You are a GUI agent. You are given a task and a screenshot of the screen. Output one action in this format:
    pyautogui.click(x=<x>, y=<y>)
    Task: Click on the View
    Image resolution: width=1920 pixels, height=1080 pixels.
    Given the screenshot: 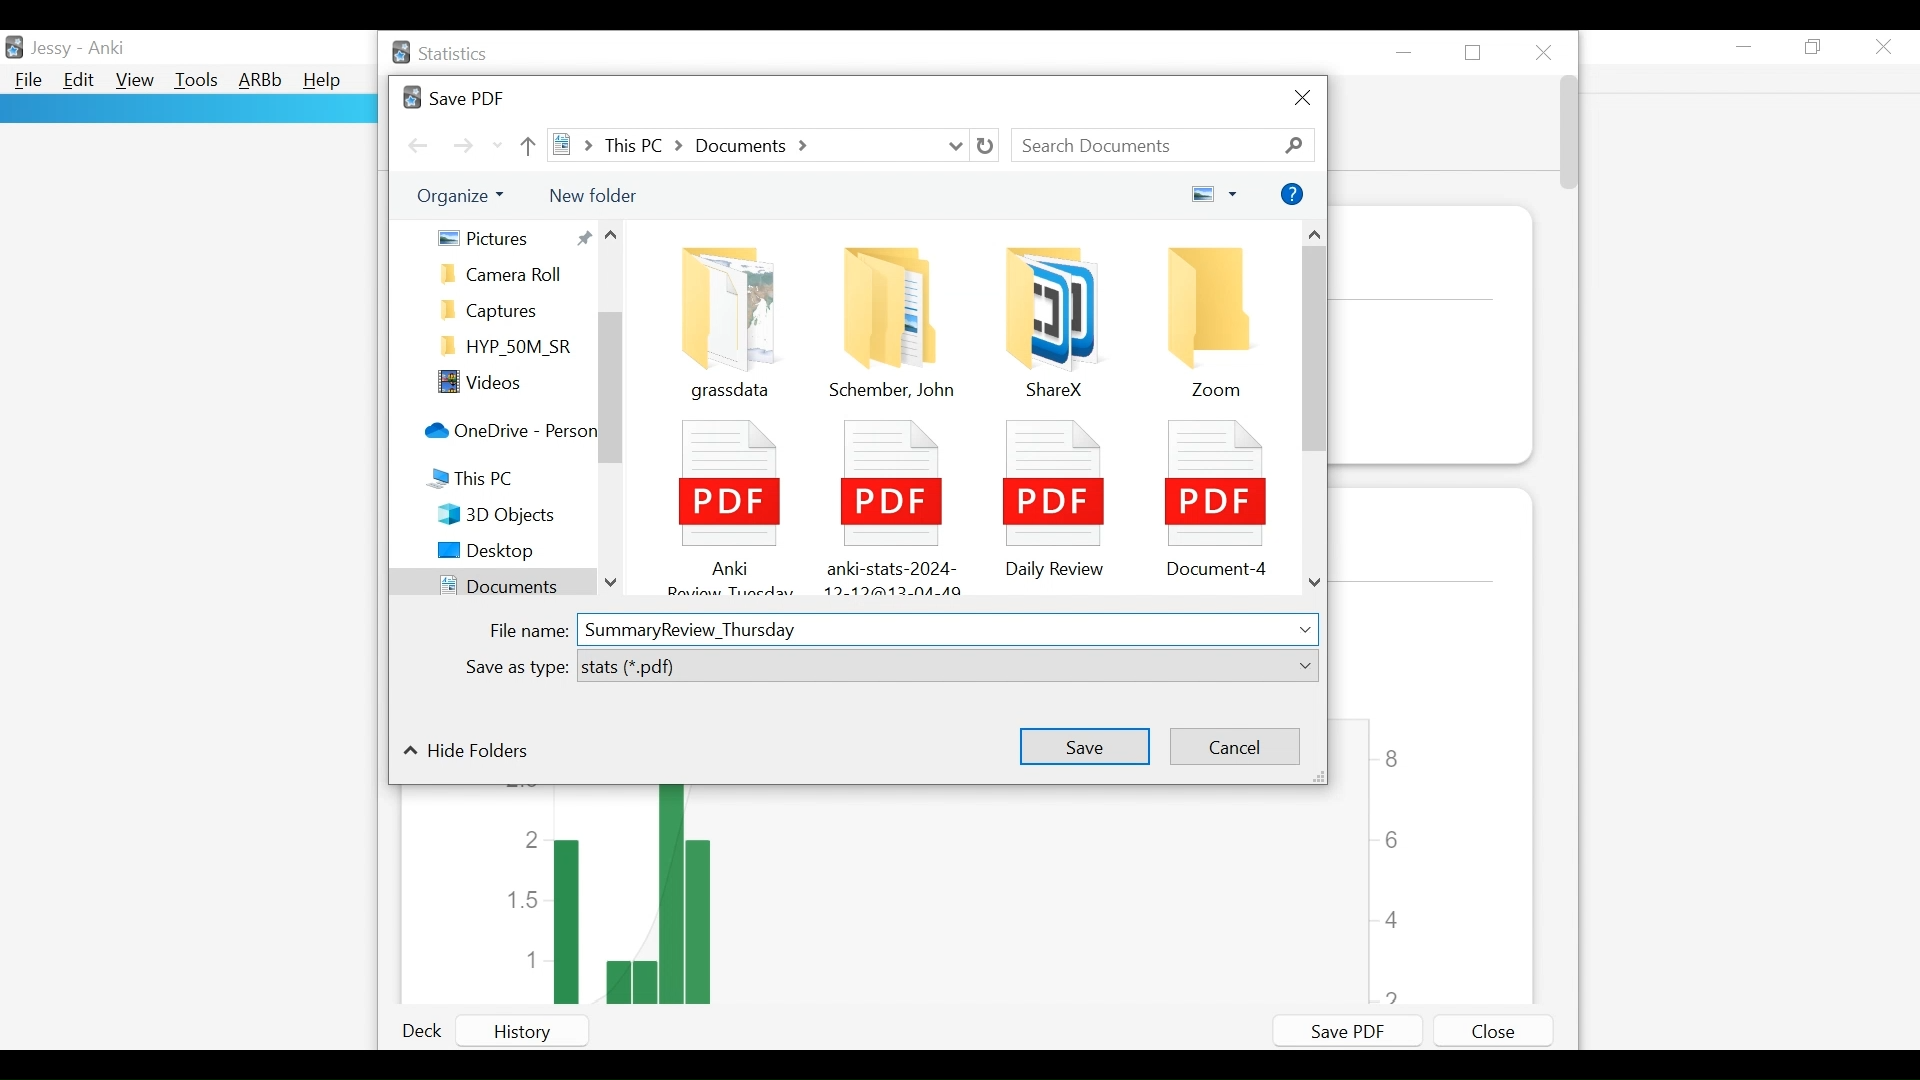 What is the action you would take?
    pyautogui.click(x=134, y=81)
    